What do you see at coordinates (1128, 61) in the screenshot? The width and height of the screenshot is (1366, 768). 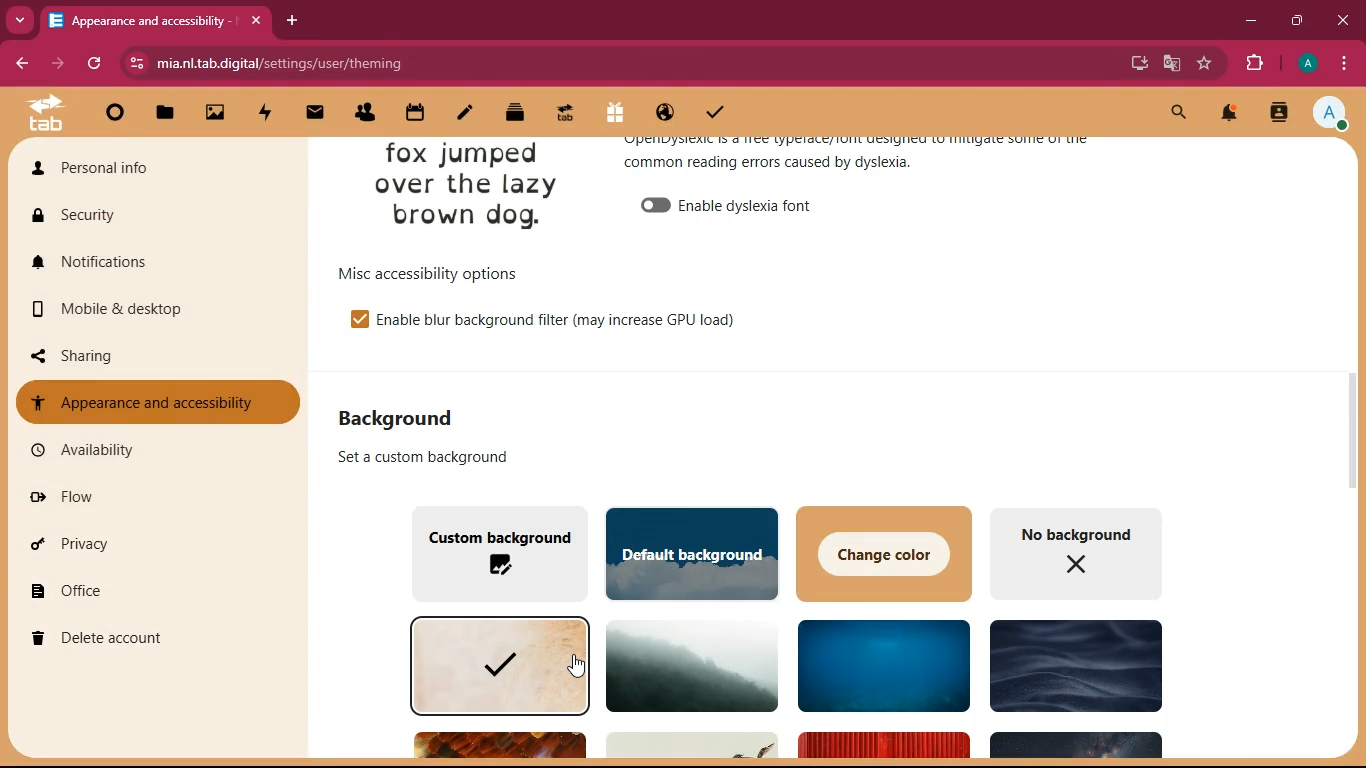 I see `desktop` at bounding box center [1128, 61].